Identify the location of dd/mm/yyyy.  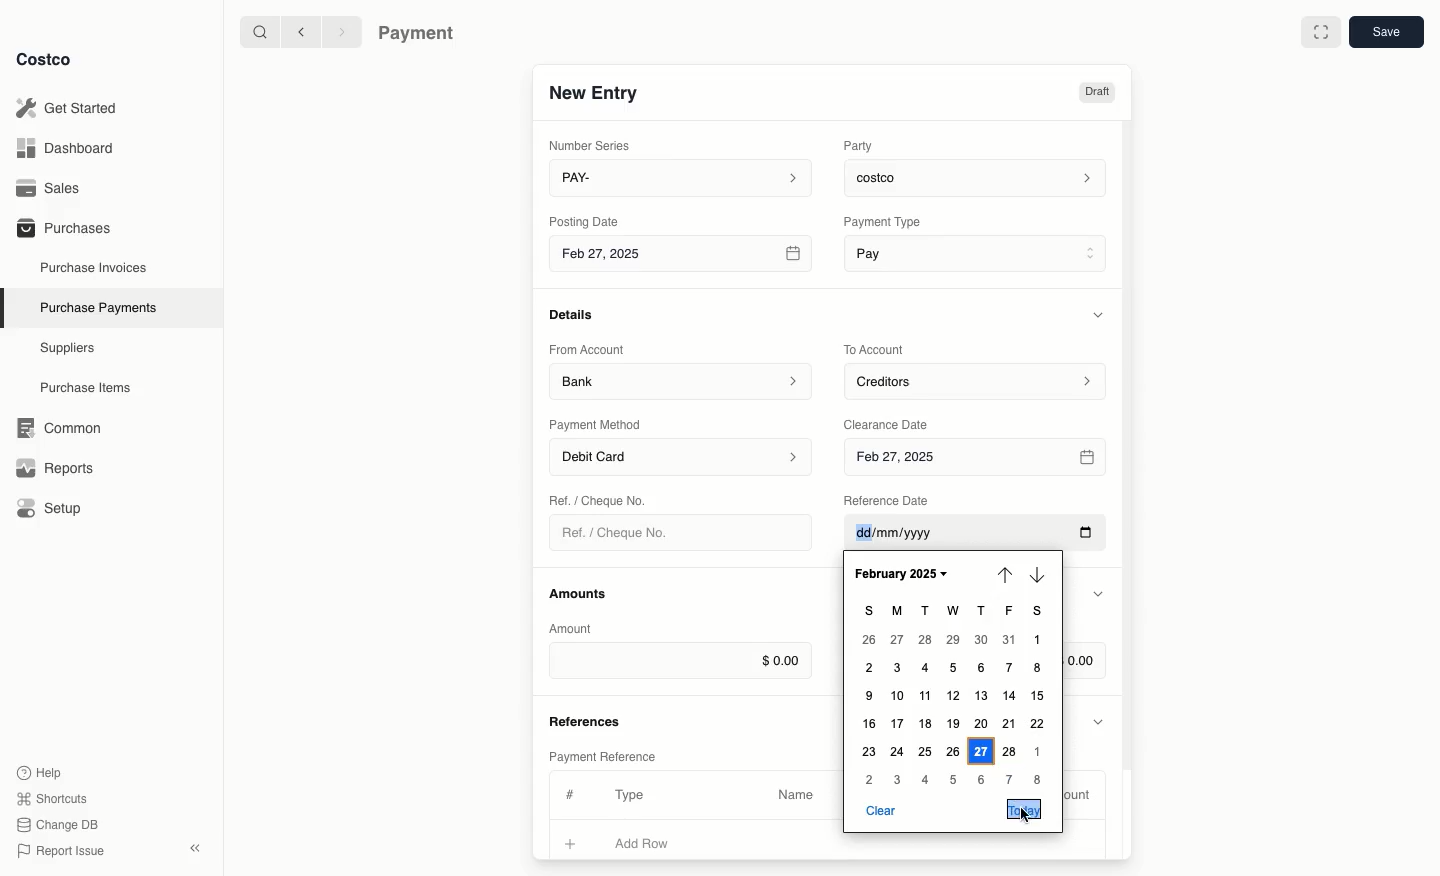
(974, 538).